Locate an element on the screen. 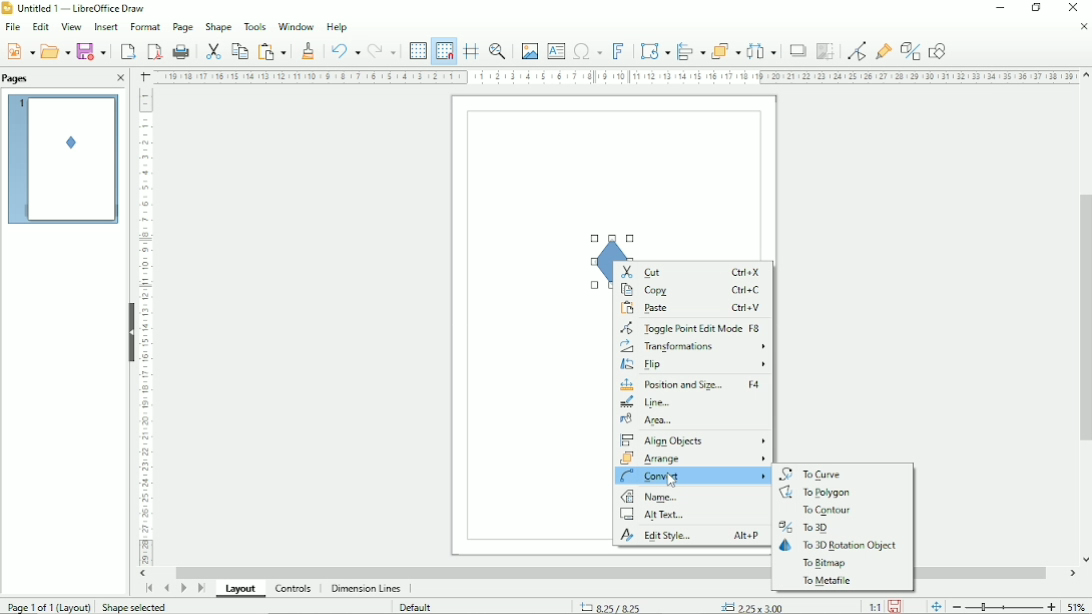  Convert is located at coordinates (691, 478).